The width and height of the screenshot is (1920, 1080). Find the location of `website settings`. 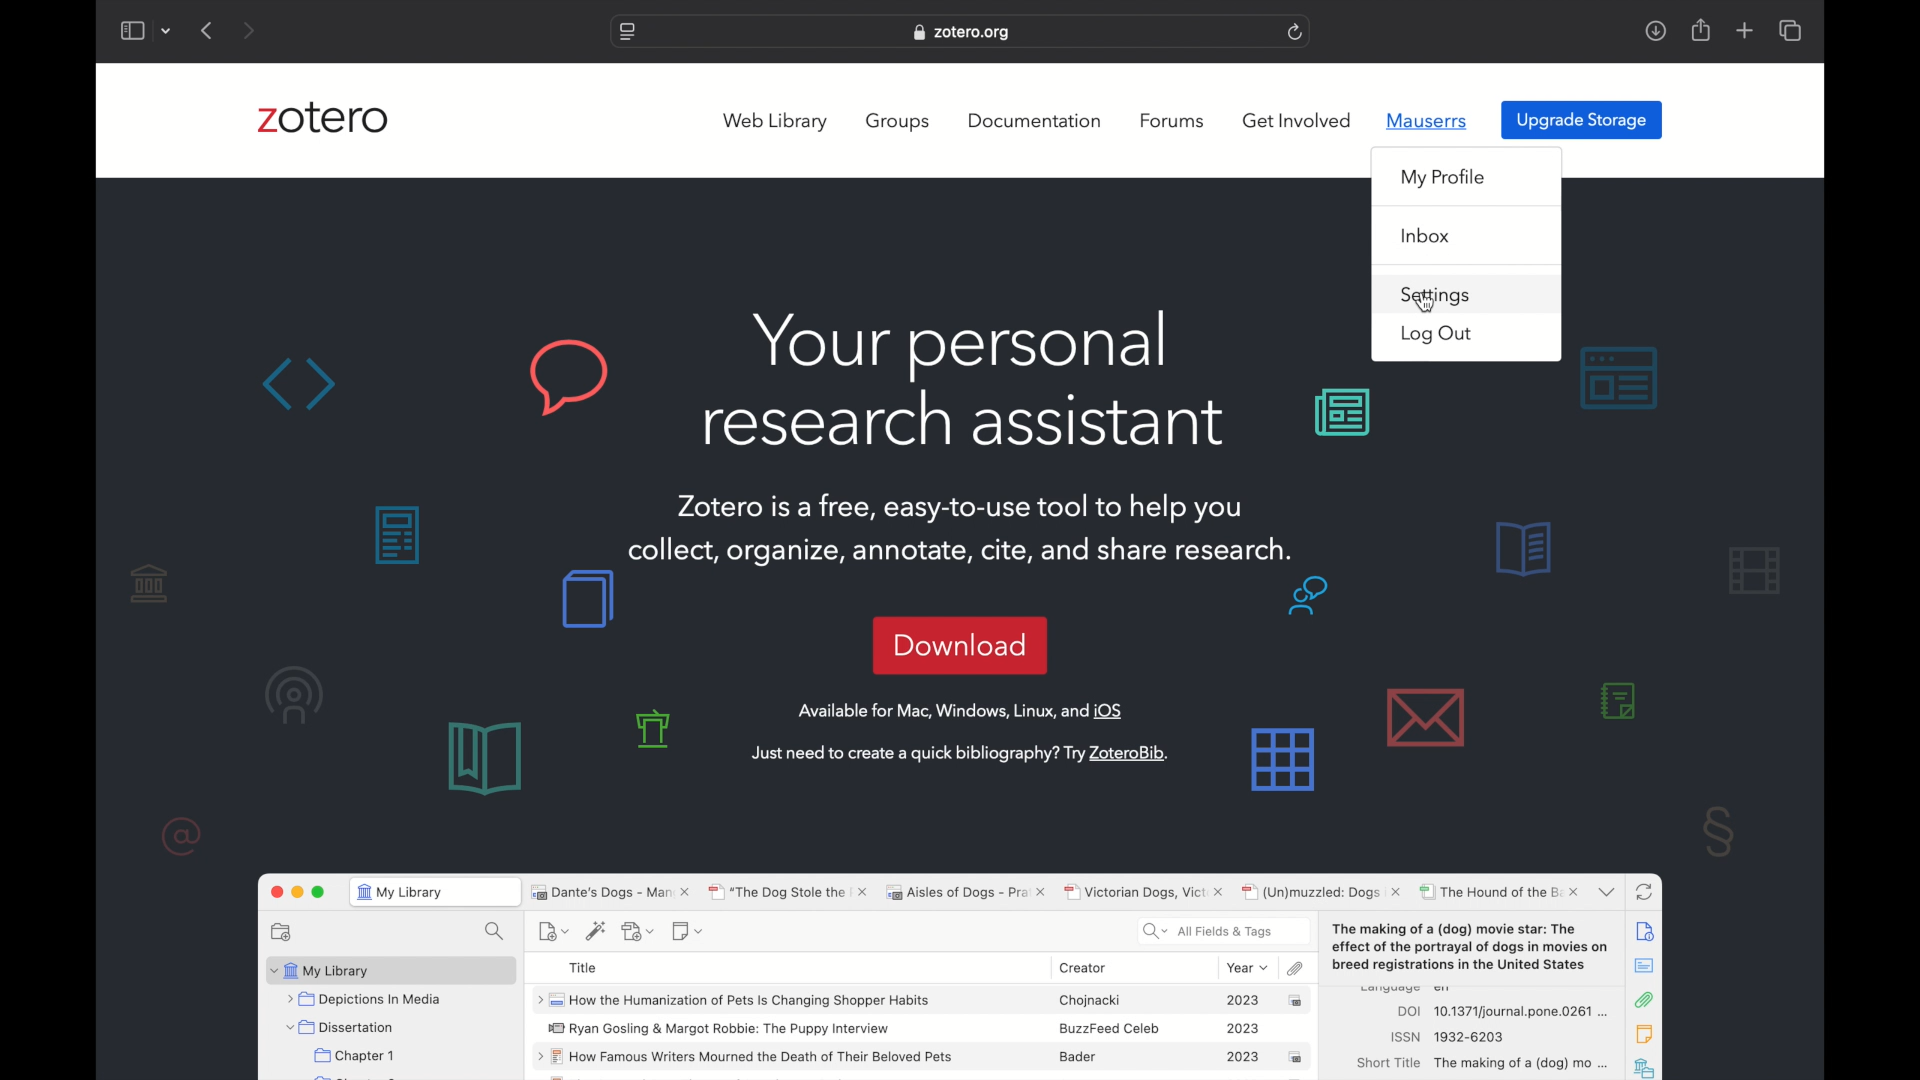

website settings is located at coordinates (626, 33).